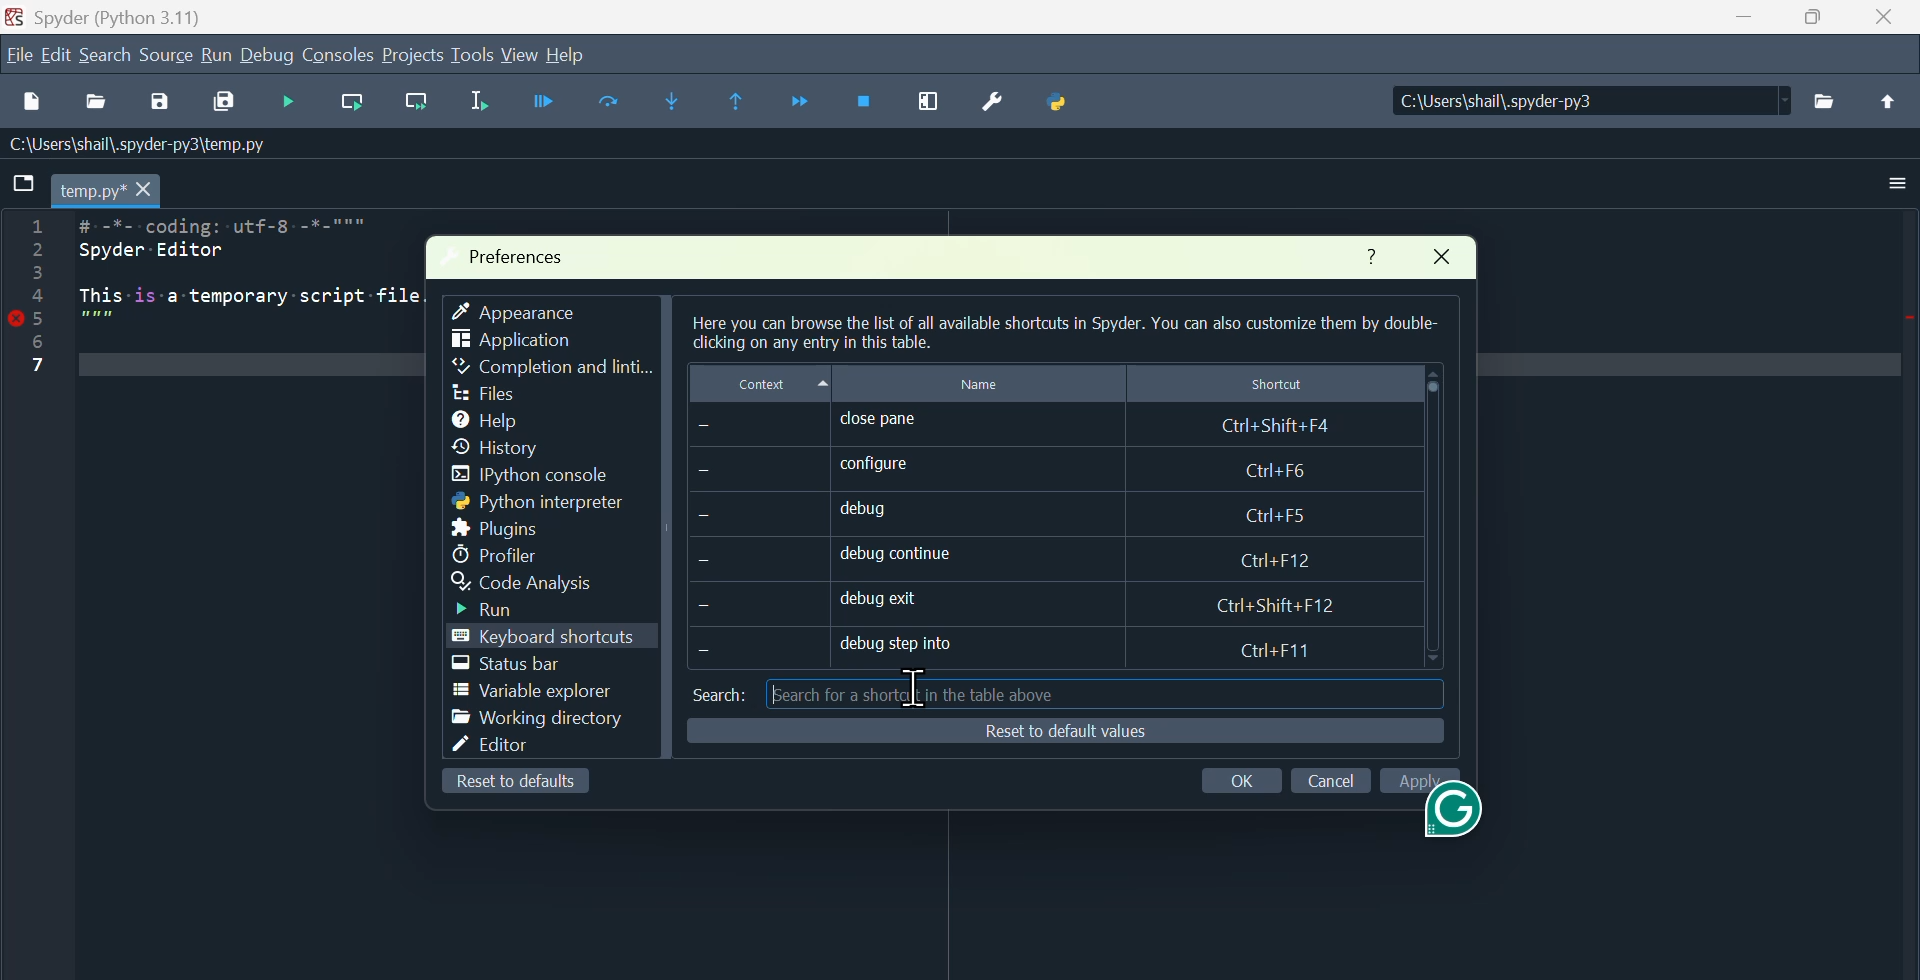 The width and height of the screenshot is (1920, 980). I want to click on open file, so click(100, 109).